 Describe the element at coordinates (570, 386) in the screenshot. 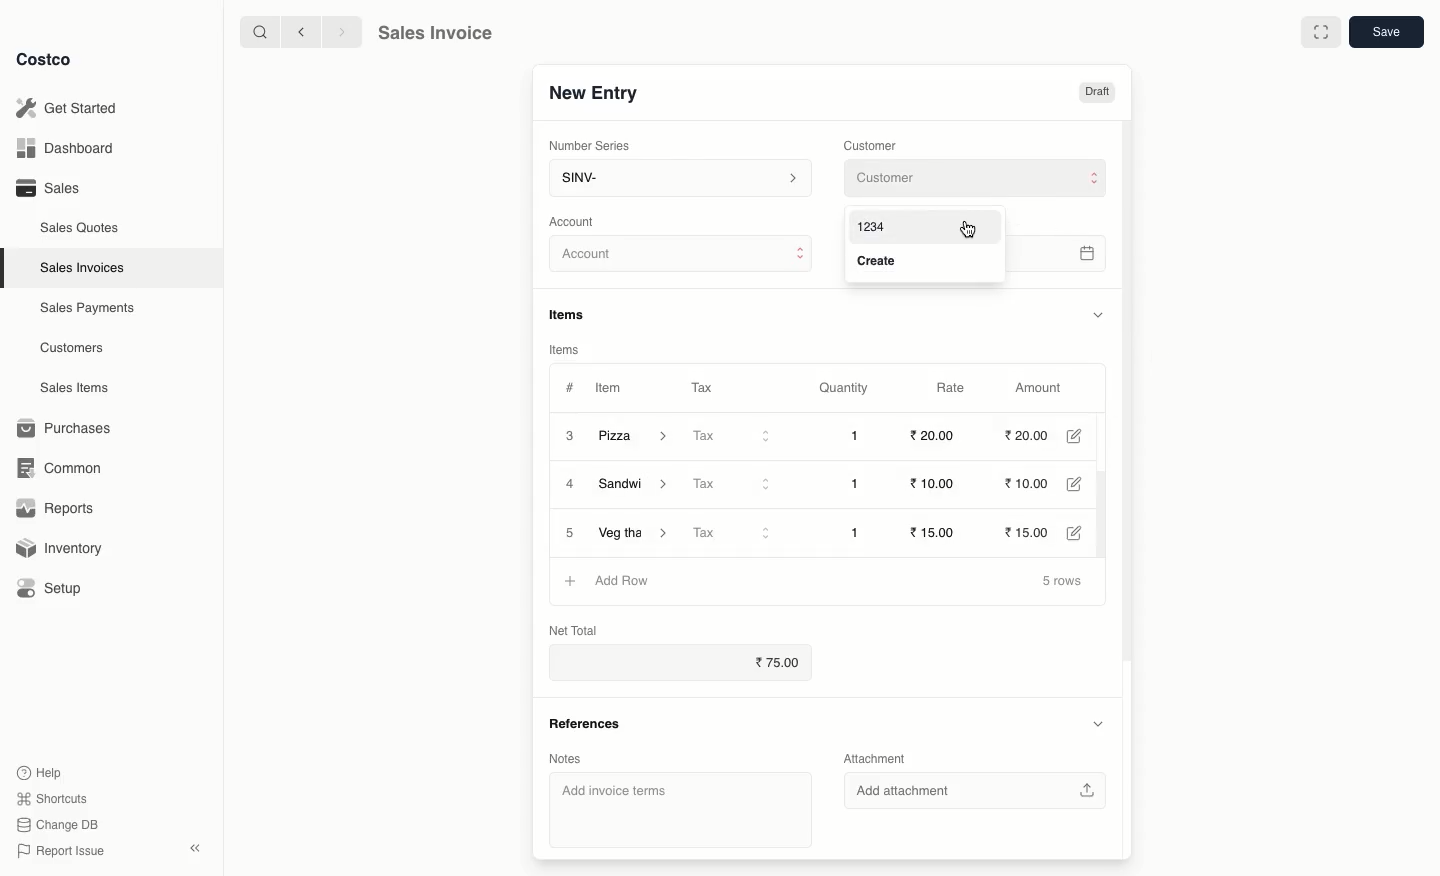

I see `#` at that location.